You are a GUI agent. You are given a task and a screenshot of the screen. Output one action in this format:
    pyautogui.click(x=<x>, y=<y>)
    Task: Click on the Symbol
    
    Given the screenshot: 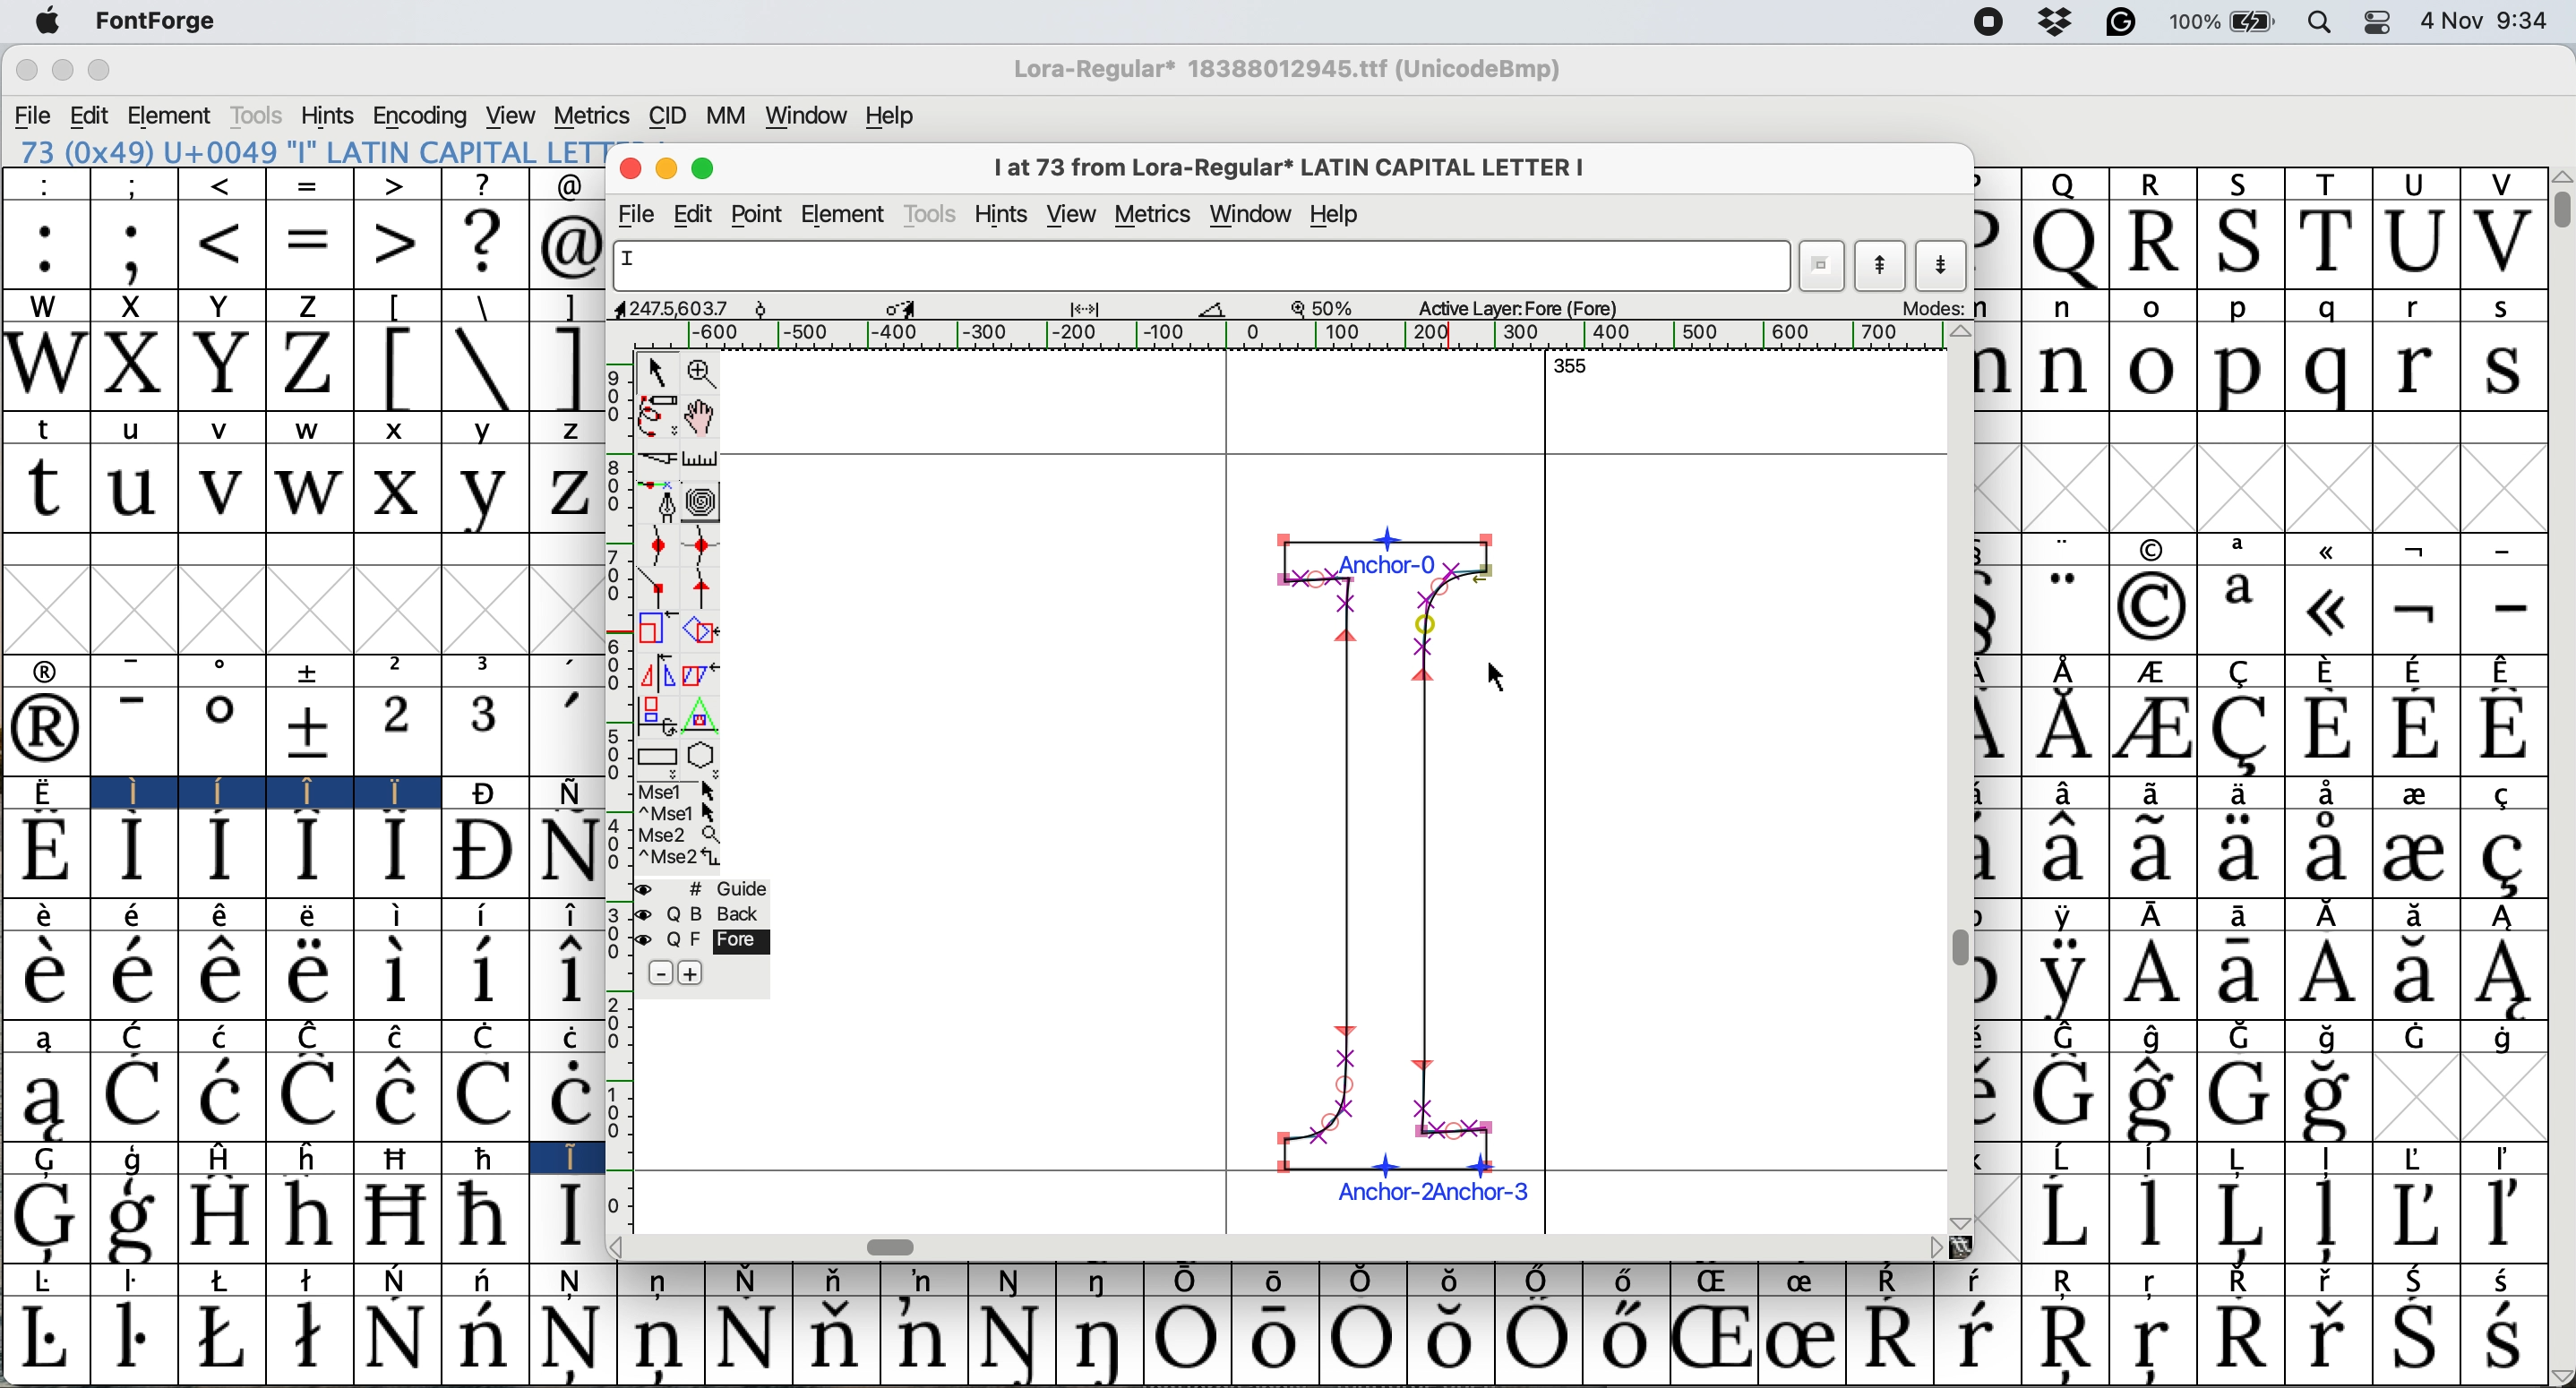 What is the action you would take?
    pyautogui.click(x=1269, y=1342)
    